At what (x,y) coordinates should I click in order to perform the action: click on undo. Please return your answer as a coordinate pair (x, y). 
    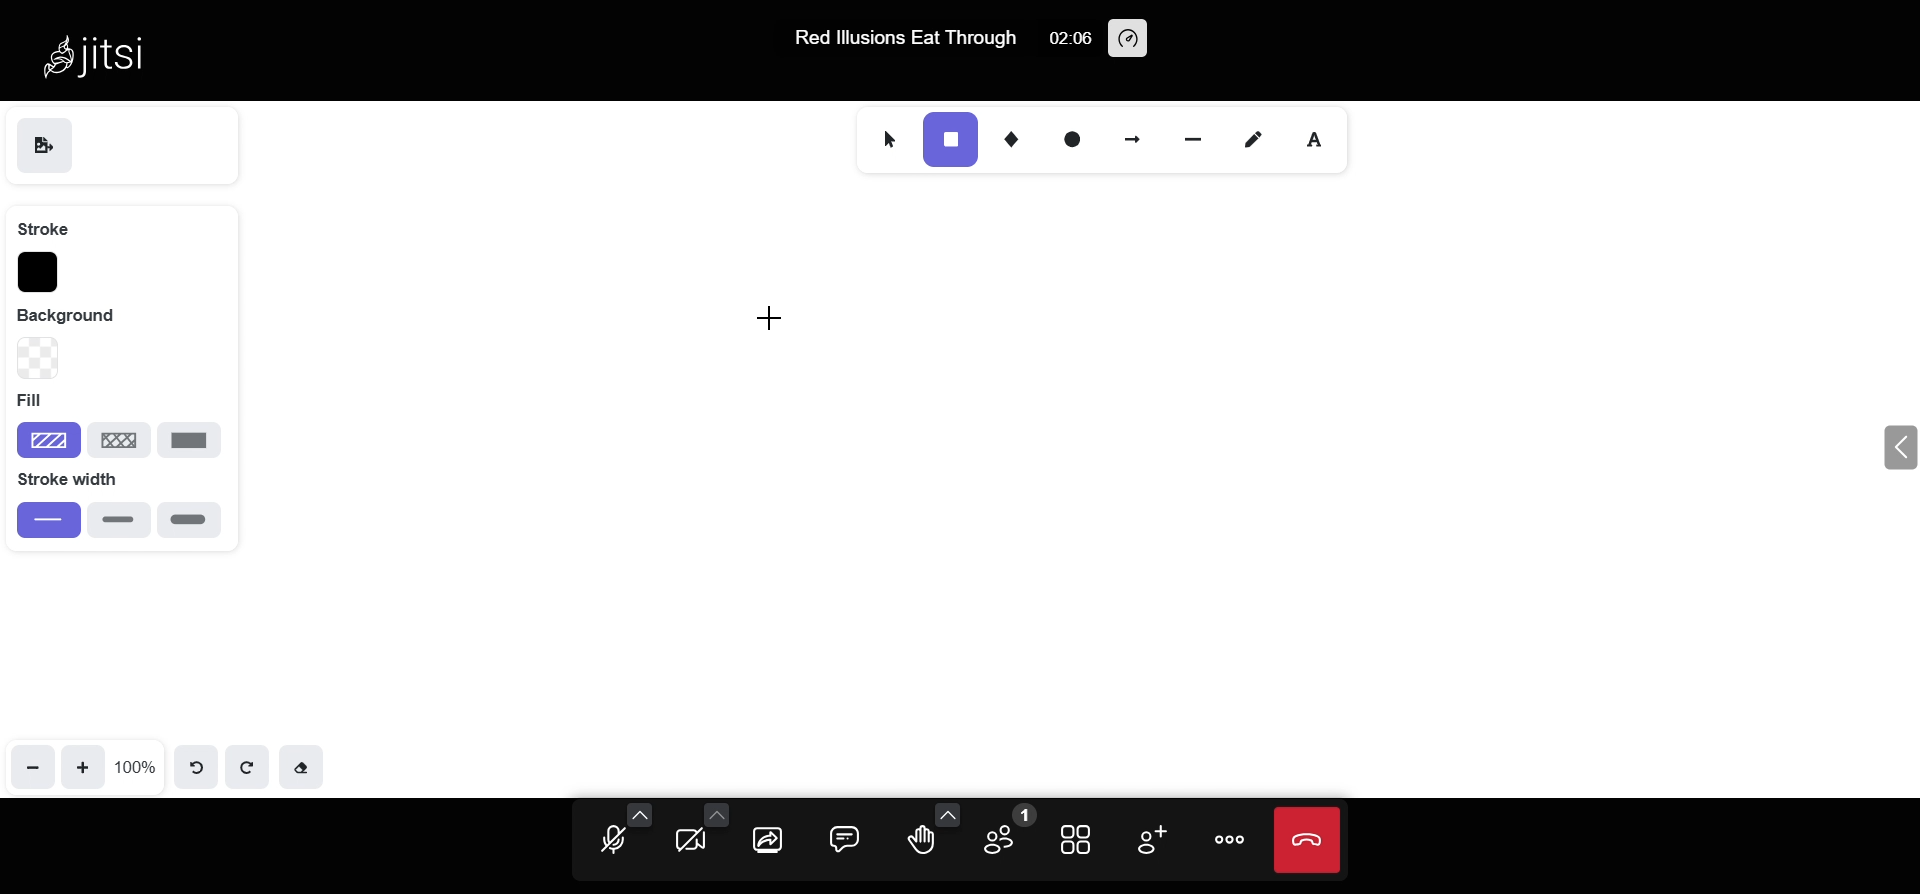
    Looking at the image, I should click on (202, 765).